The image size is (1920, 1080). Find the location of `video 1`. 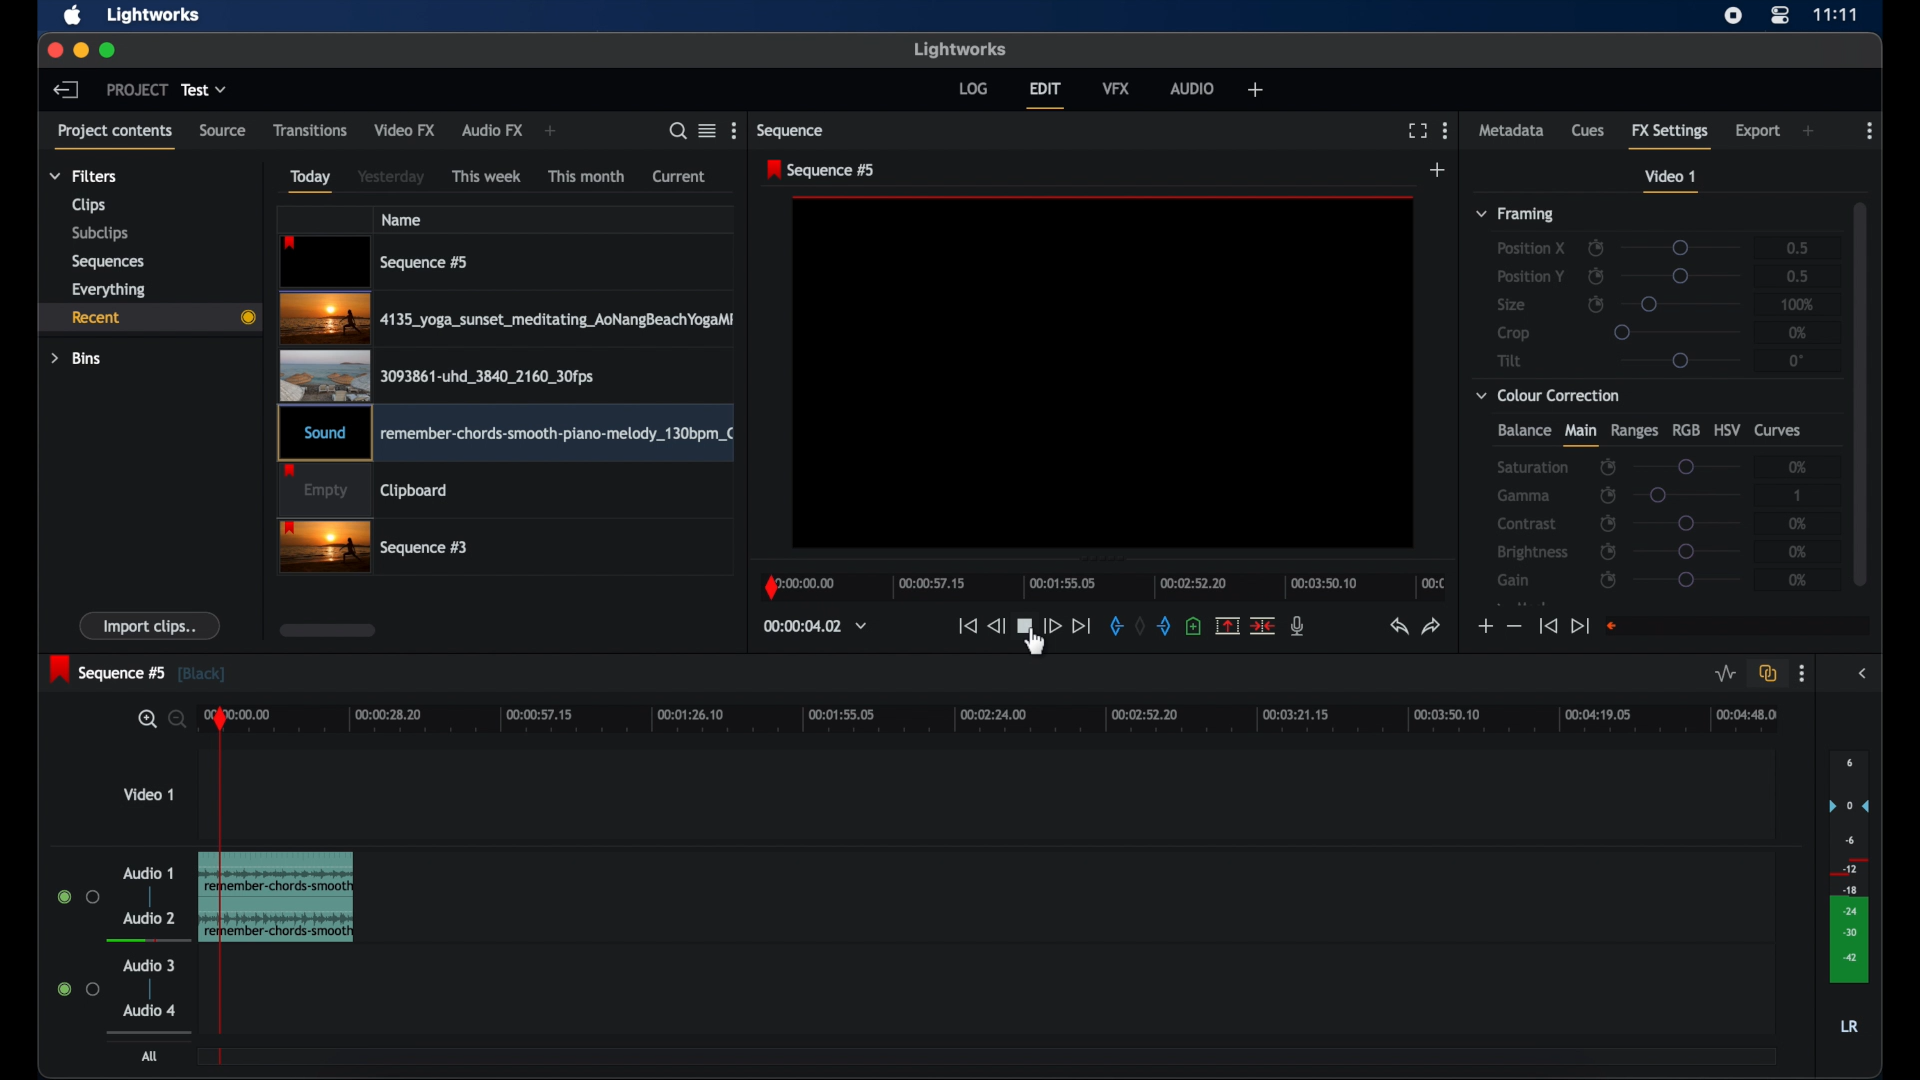

video 1 is located at coordinates (148, 793).